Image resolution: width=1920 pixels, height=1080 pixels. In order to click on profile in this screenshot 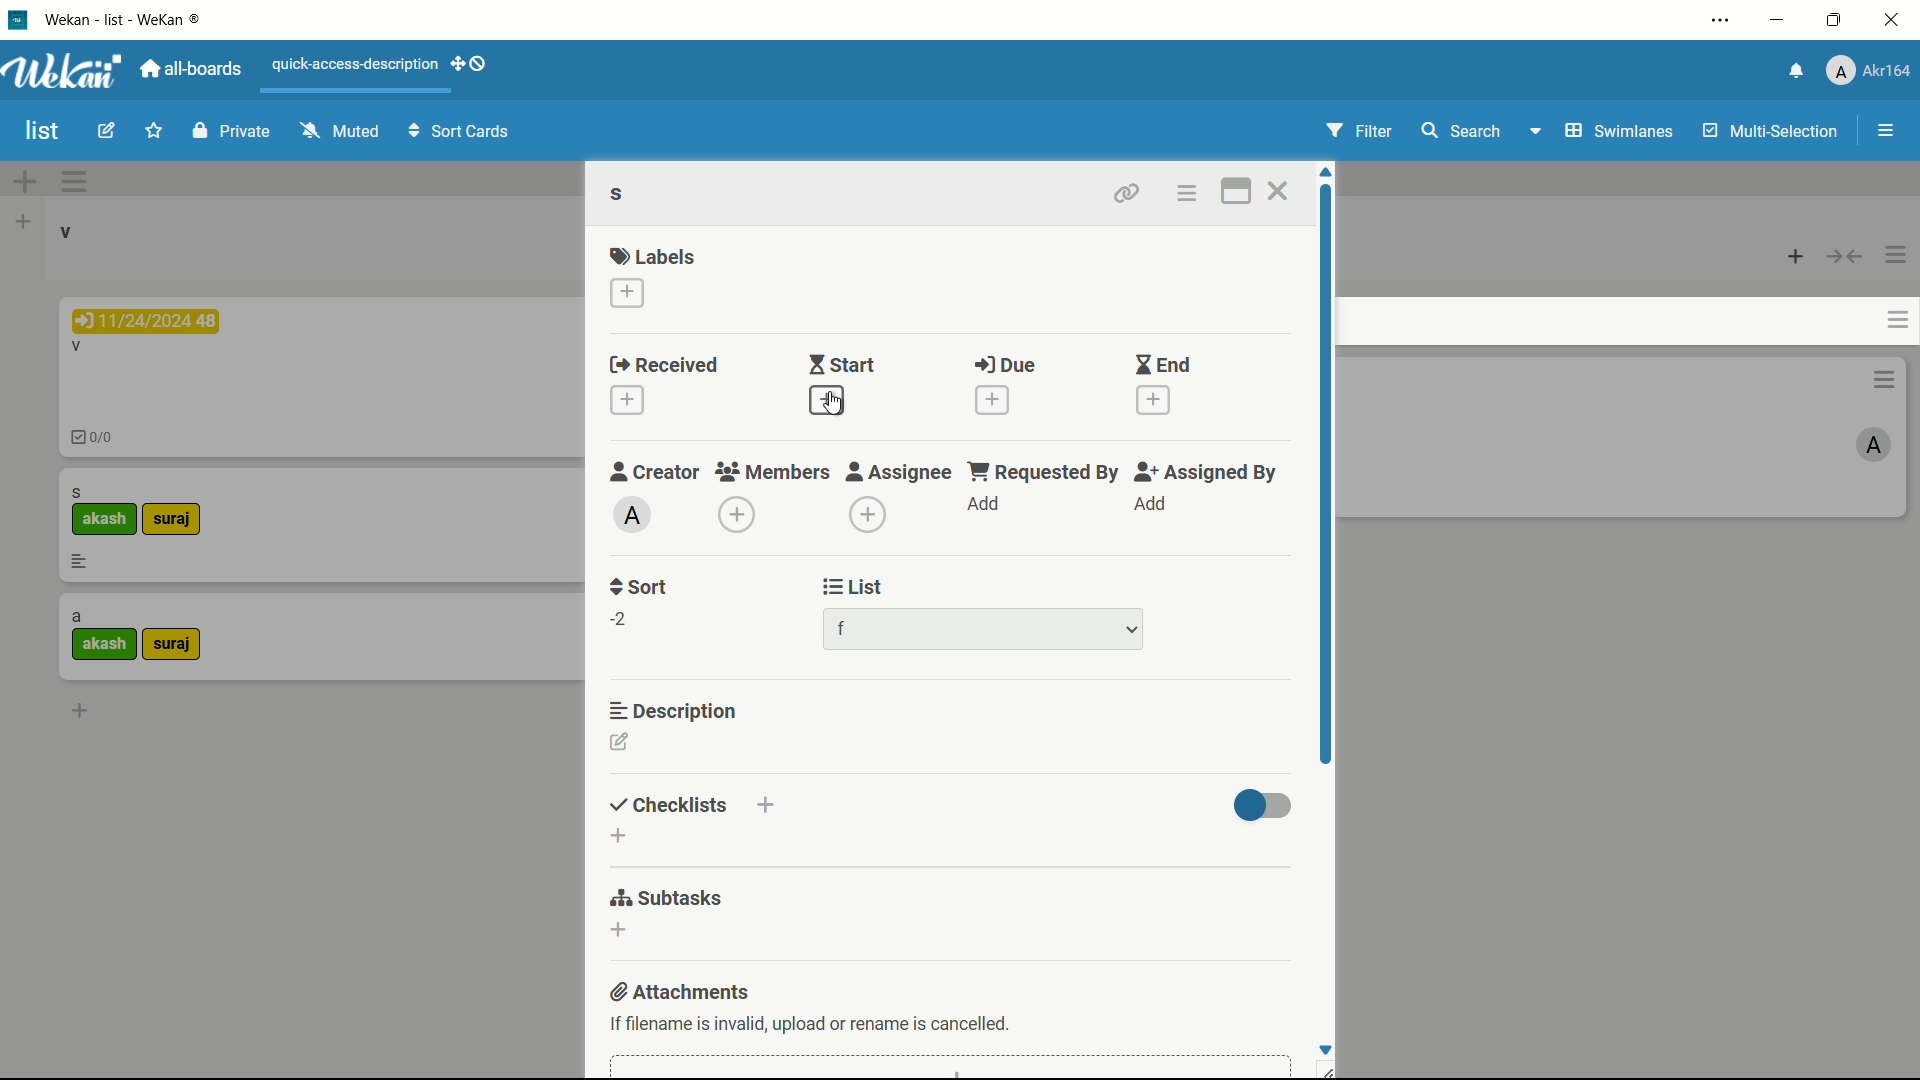, I will do `click(1870, 69)`.